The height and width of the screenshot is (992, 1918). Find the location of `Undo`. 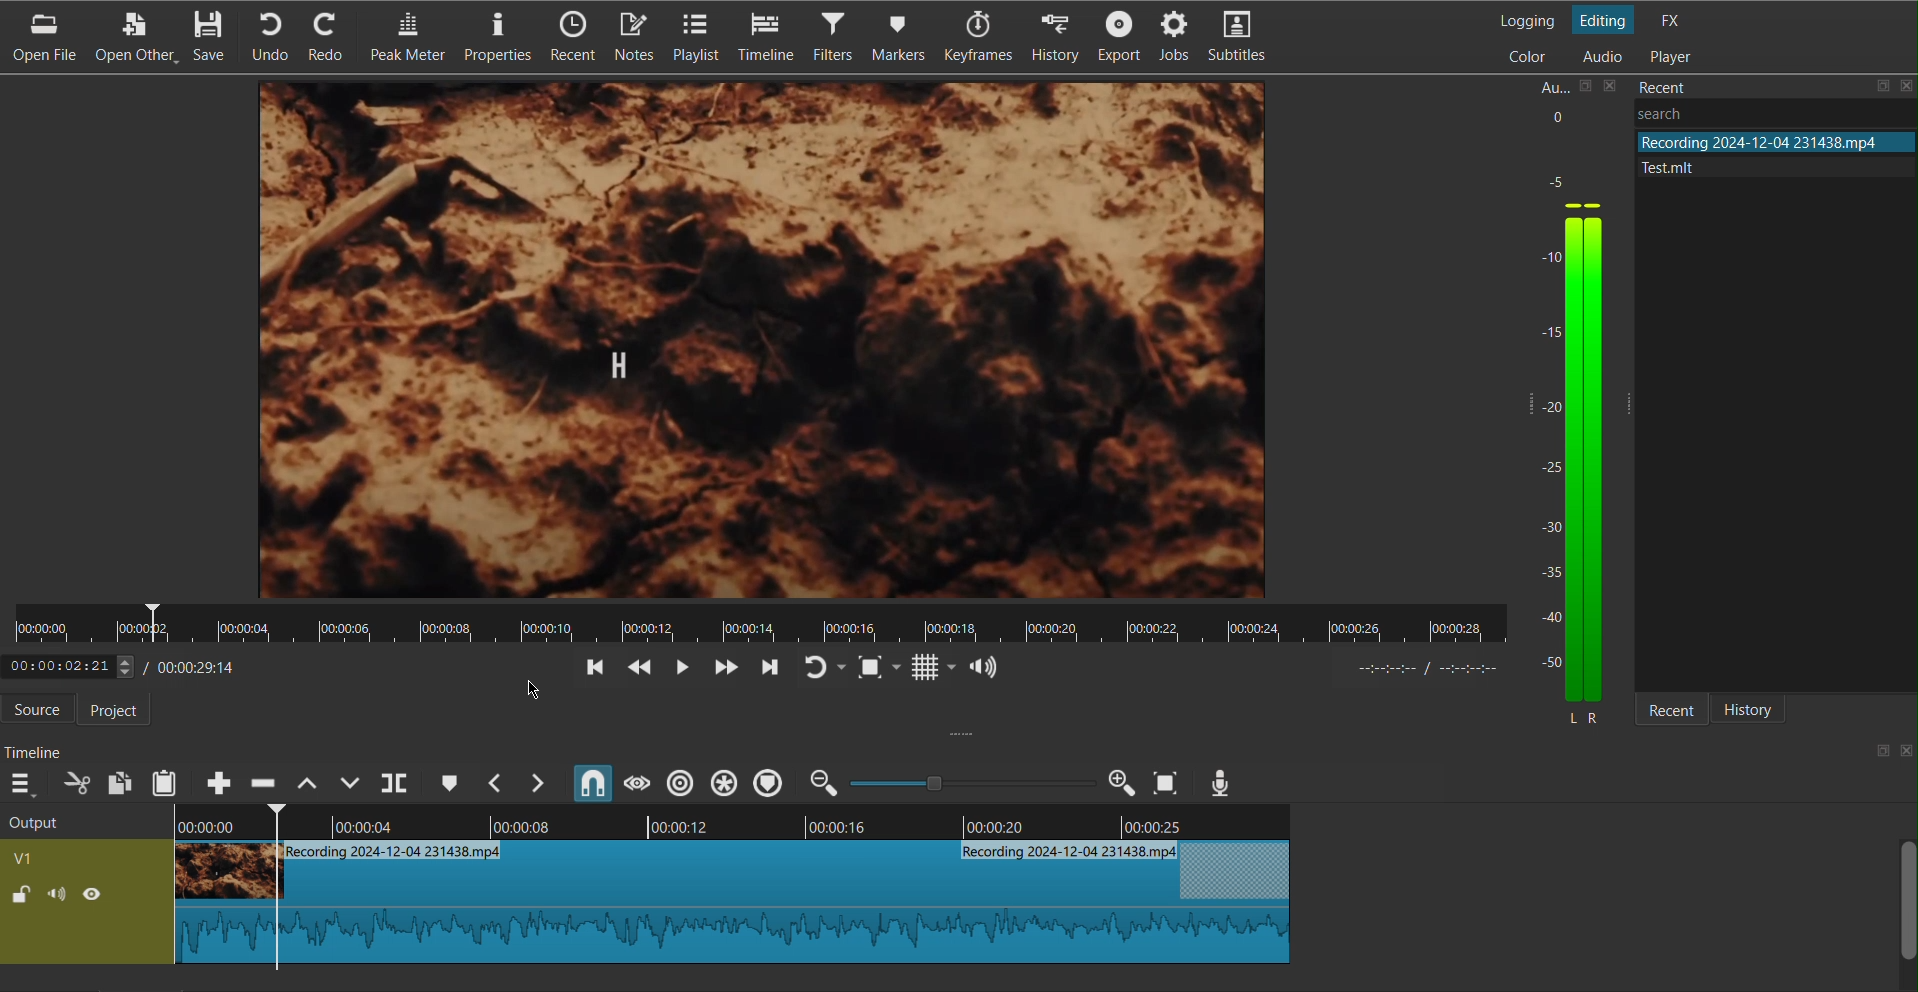

Undo is located at coordinates (275, 35).